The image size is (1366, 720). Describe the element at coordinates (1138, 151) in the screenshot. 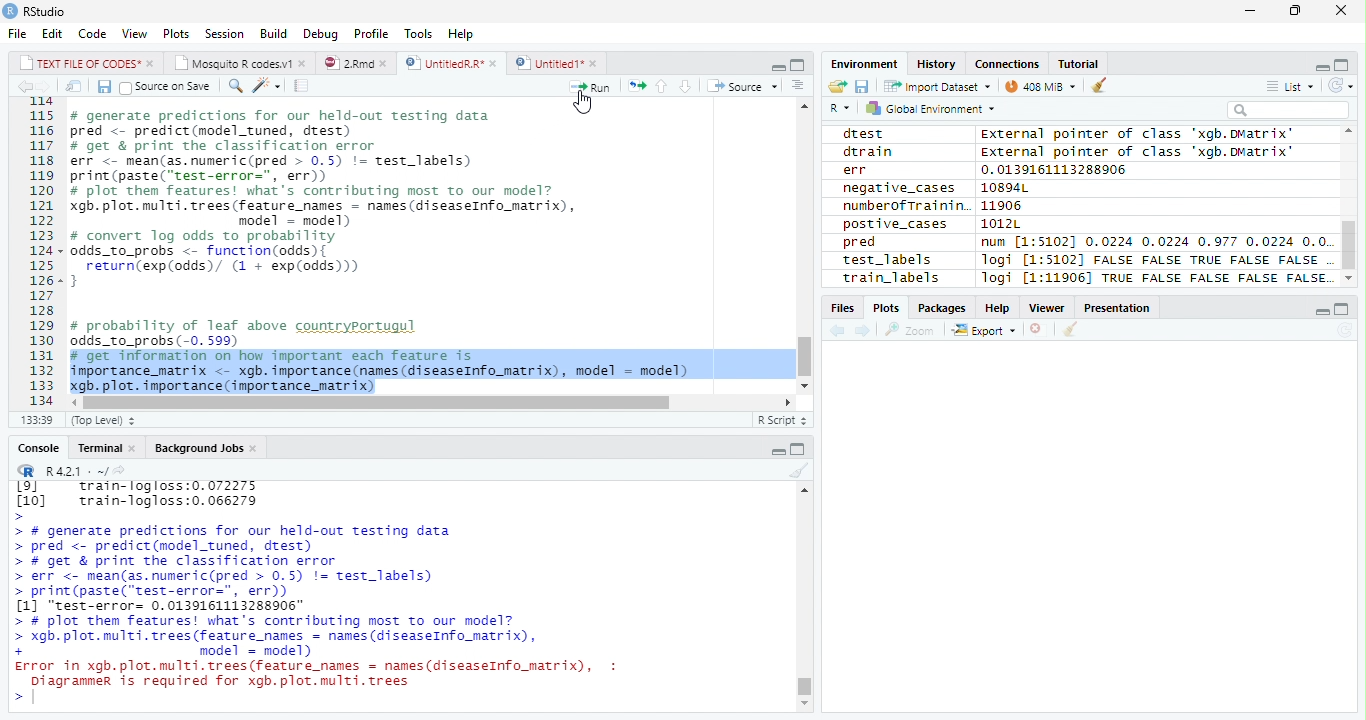

I see `External pointer of class "xgb.DMatrix'` at that location.